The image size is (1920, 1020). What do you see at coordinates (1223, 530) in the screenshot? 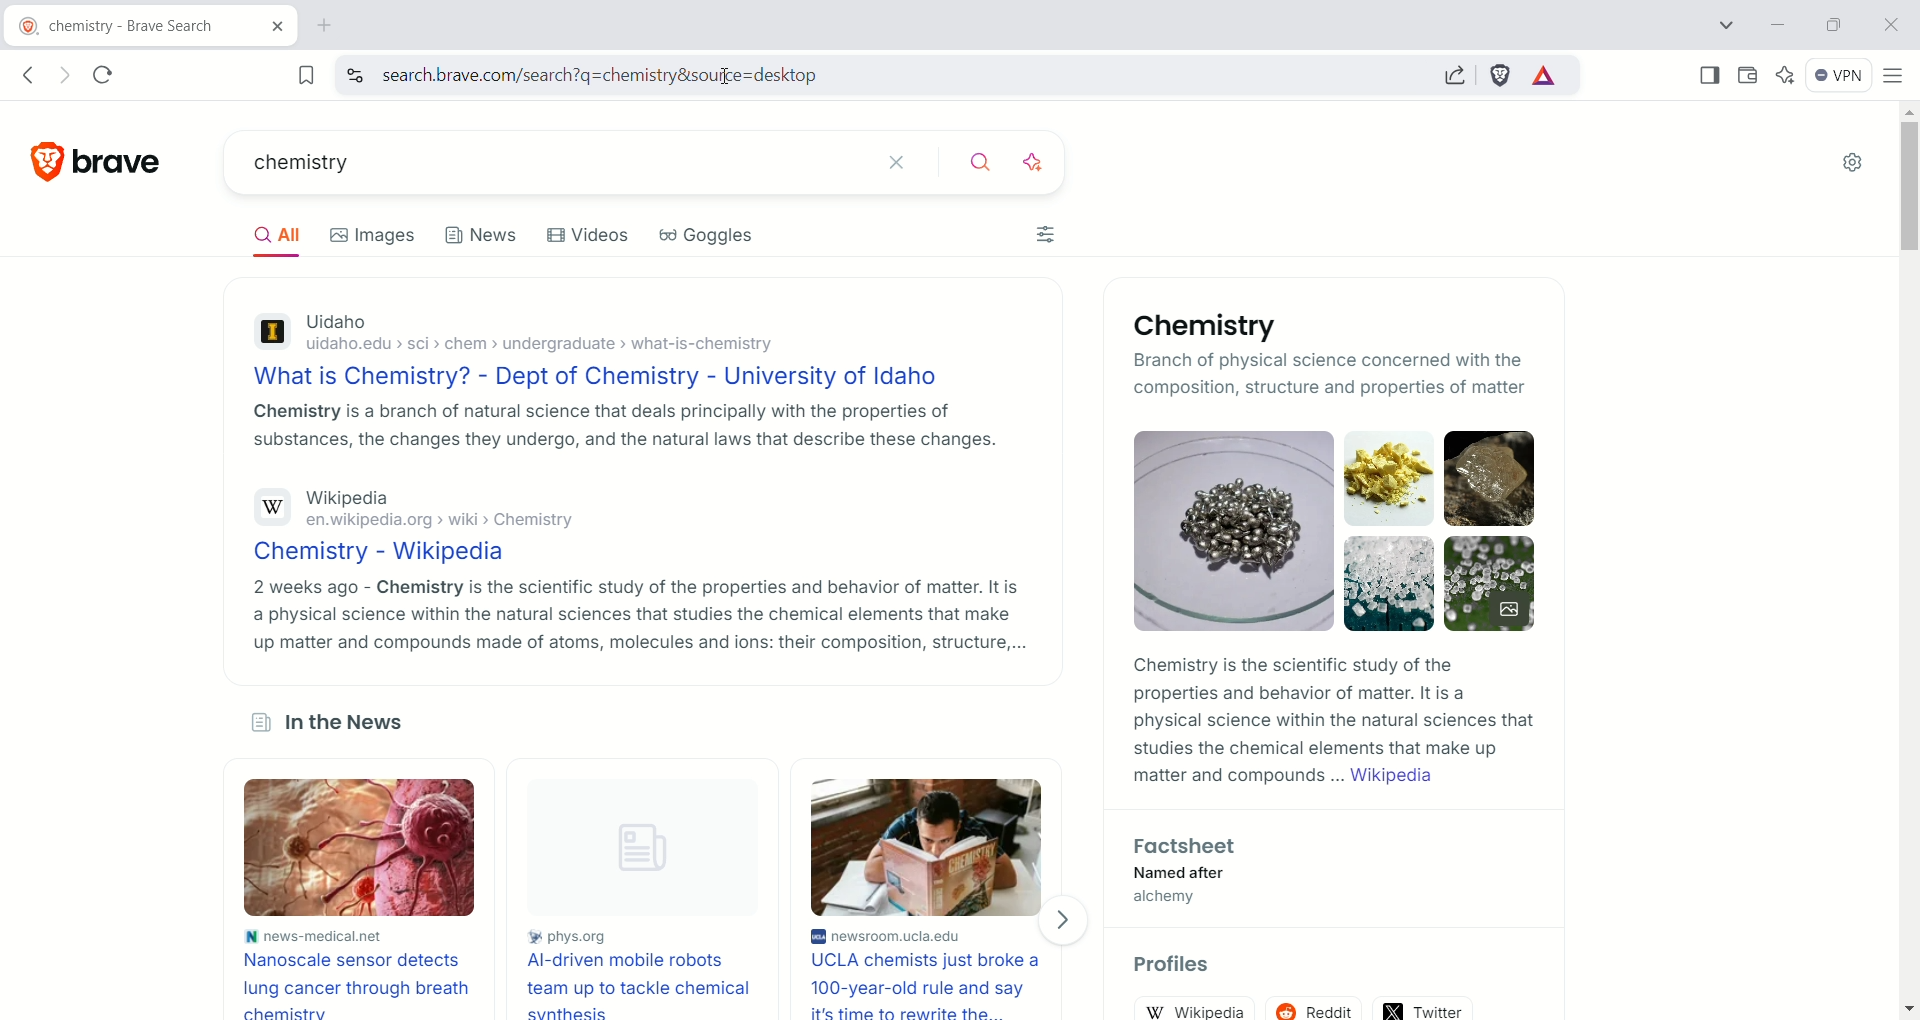
I see `images of chemical compounds` at bounding box center [1223, 530].